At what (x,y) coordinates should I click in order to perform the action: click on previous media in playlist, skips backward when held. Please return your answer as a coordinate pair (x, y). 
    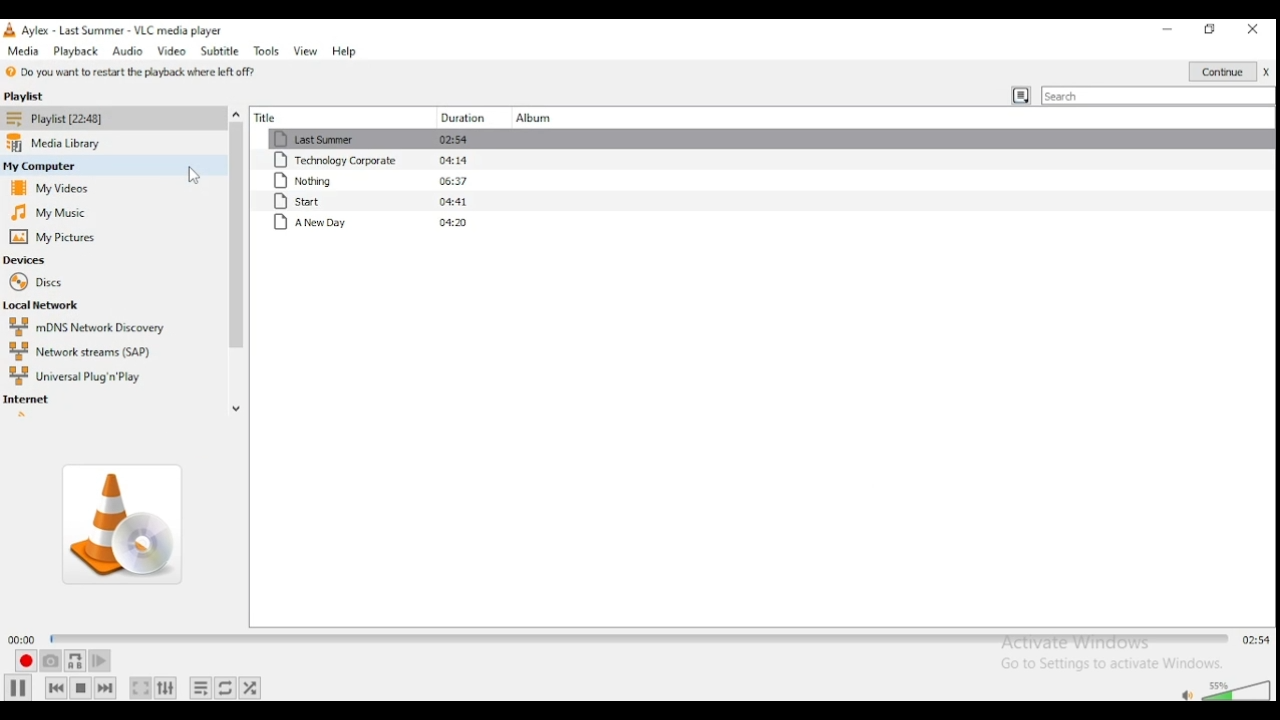
    Looking at the image, I should click on (54, 688).